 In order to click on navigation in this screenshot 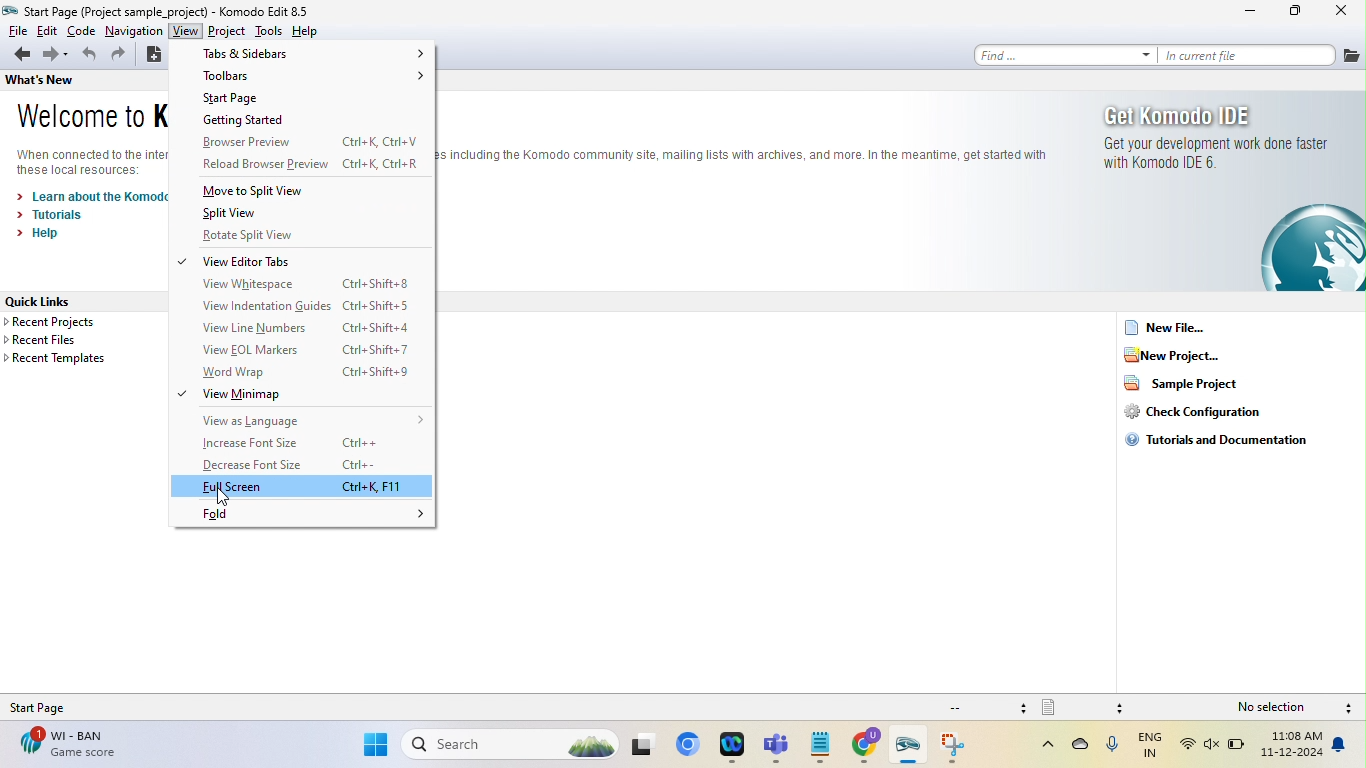, I will do `click(134, 31)`.